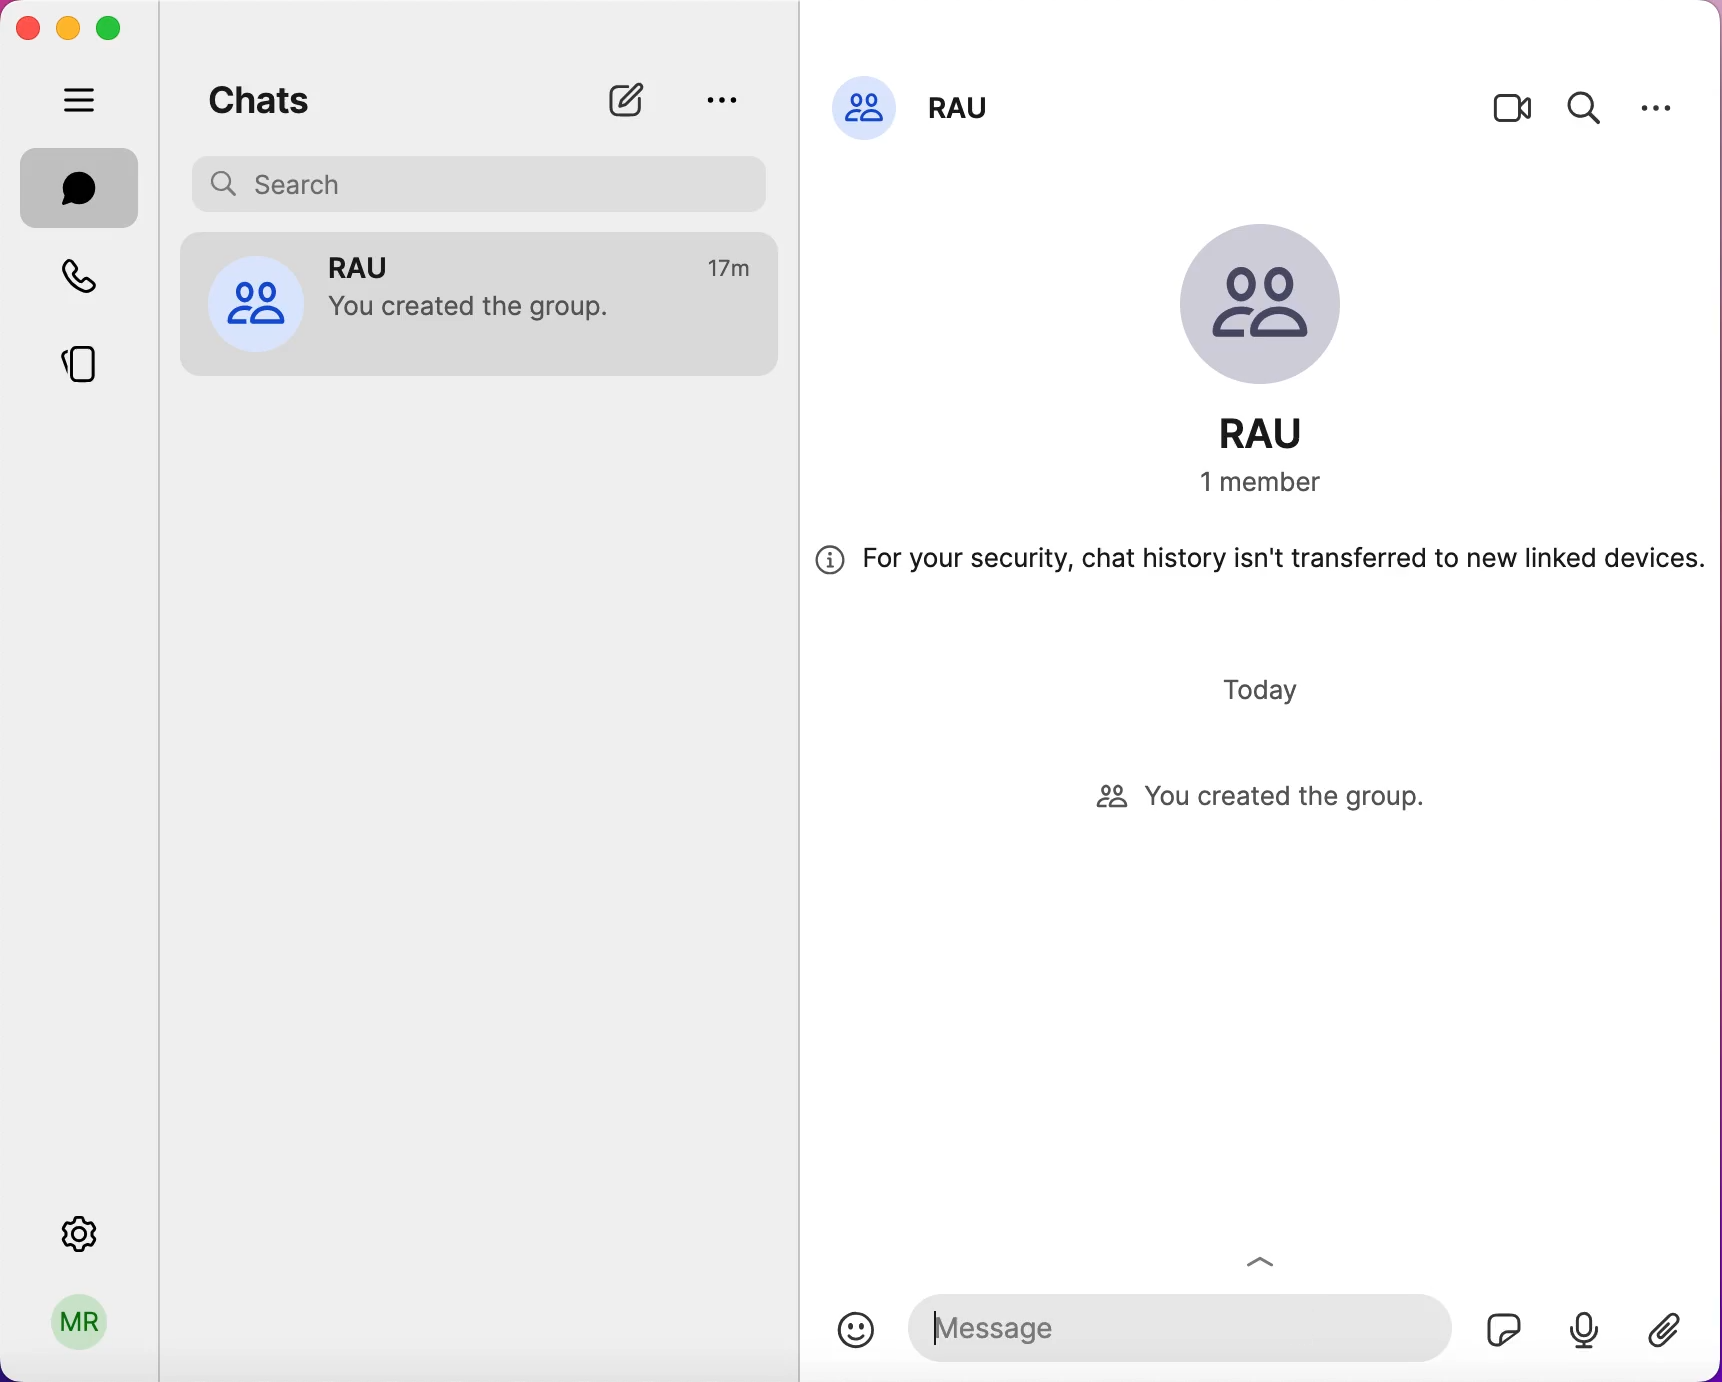 This screenshot has height=1382, width=1722. What do you see at coordinates (482, 311) in the screenshot?
I see `You created the group.` at bounding box center [482, 311].